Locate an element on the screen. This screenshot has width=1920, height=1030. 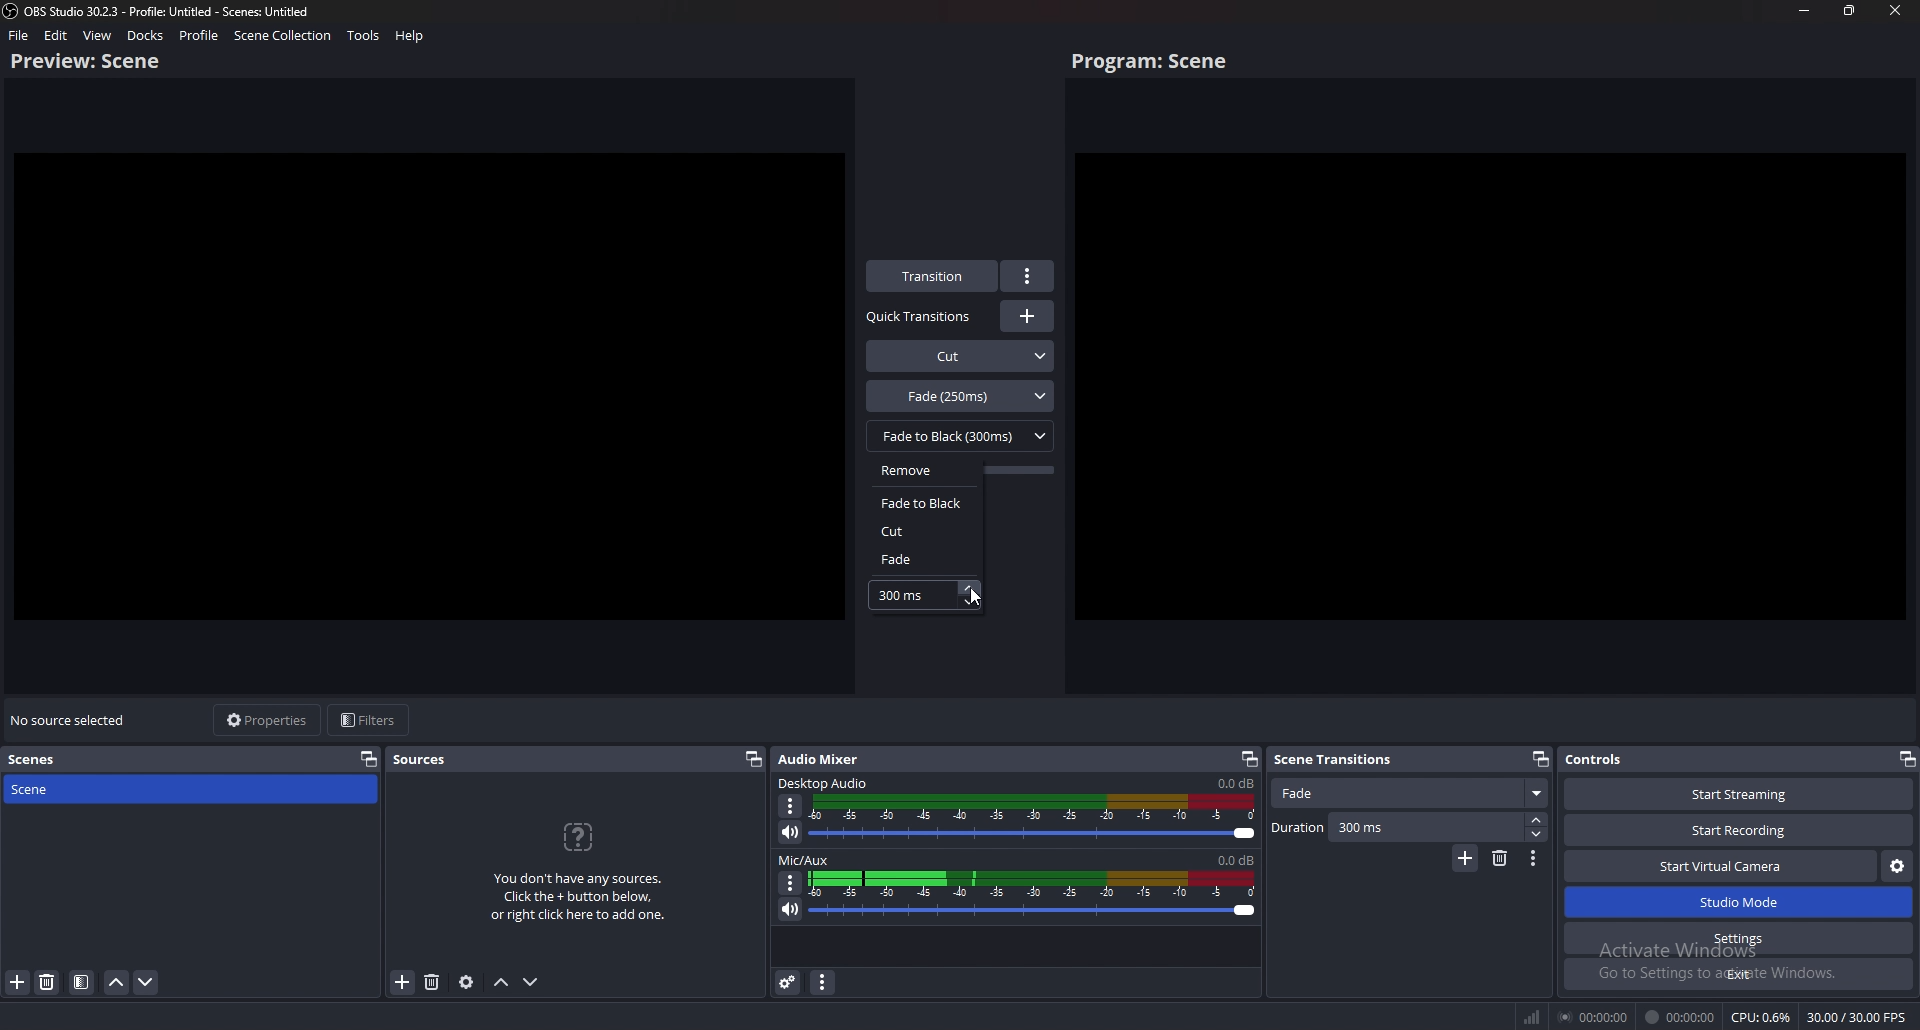
decrease duration is located at coordinates (971, 603).